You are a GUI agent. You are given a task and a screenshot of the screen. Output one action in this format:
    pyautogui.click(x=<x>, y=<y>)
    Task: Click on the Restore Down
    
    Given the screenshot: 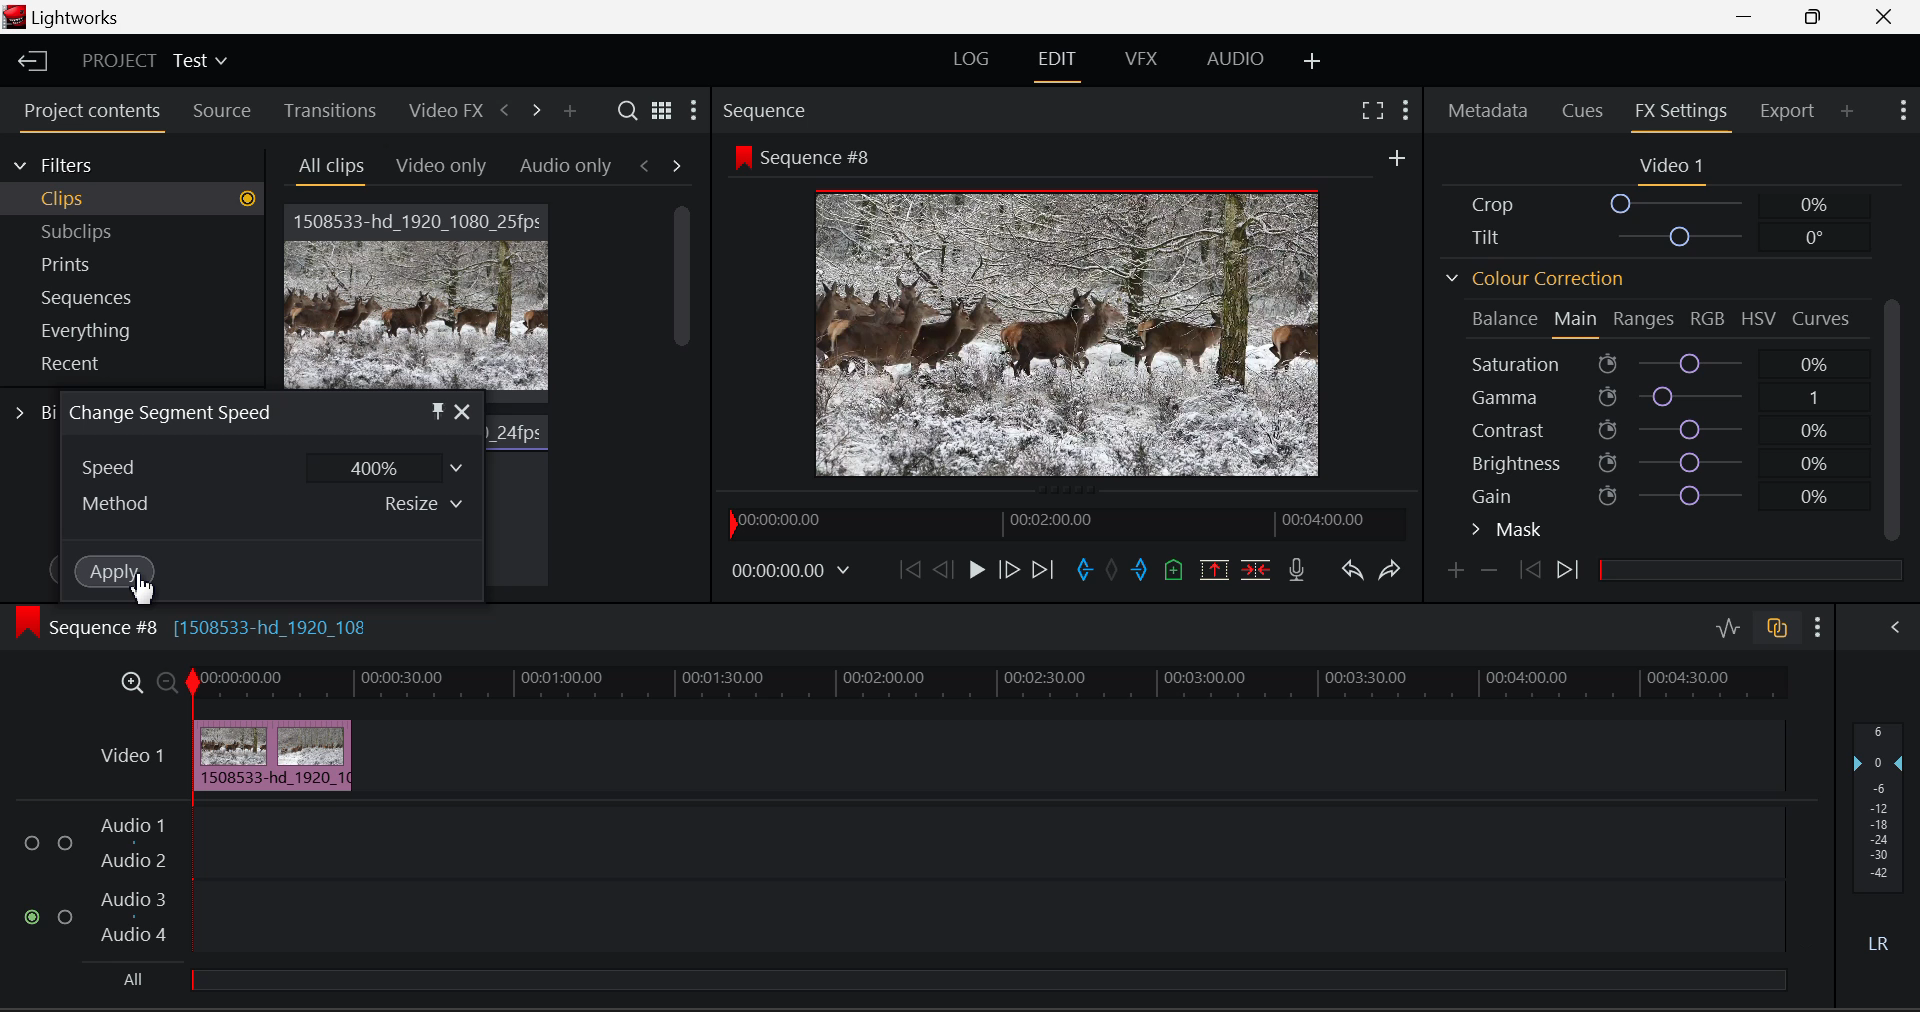 What is the action you would take?
    pyautogui.click(x=1747, y=17)
    